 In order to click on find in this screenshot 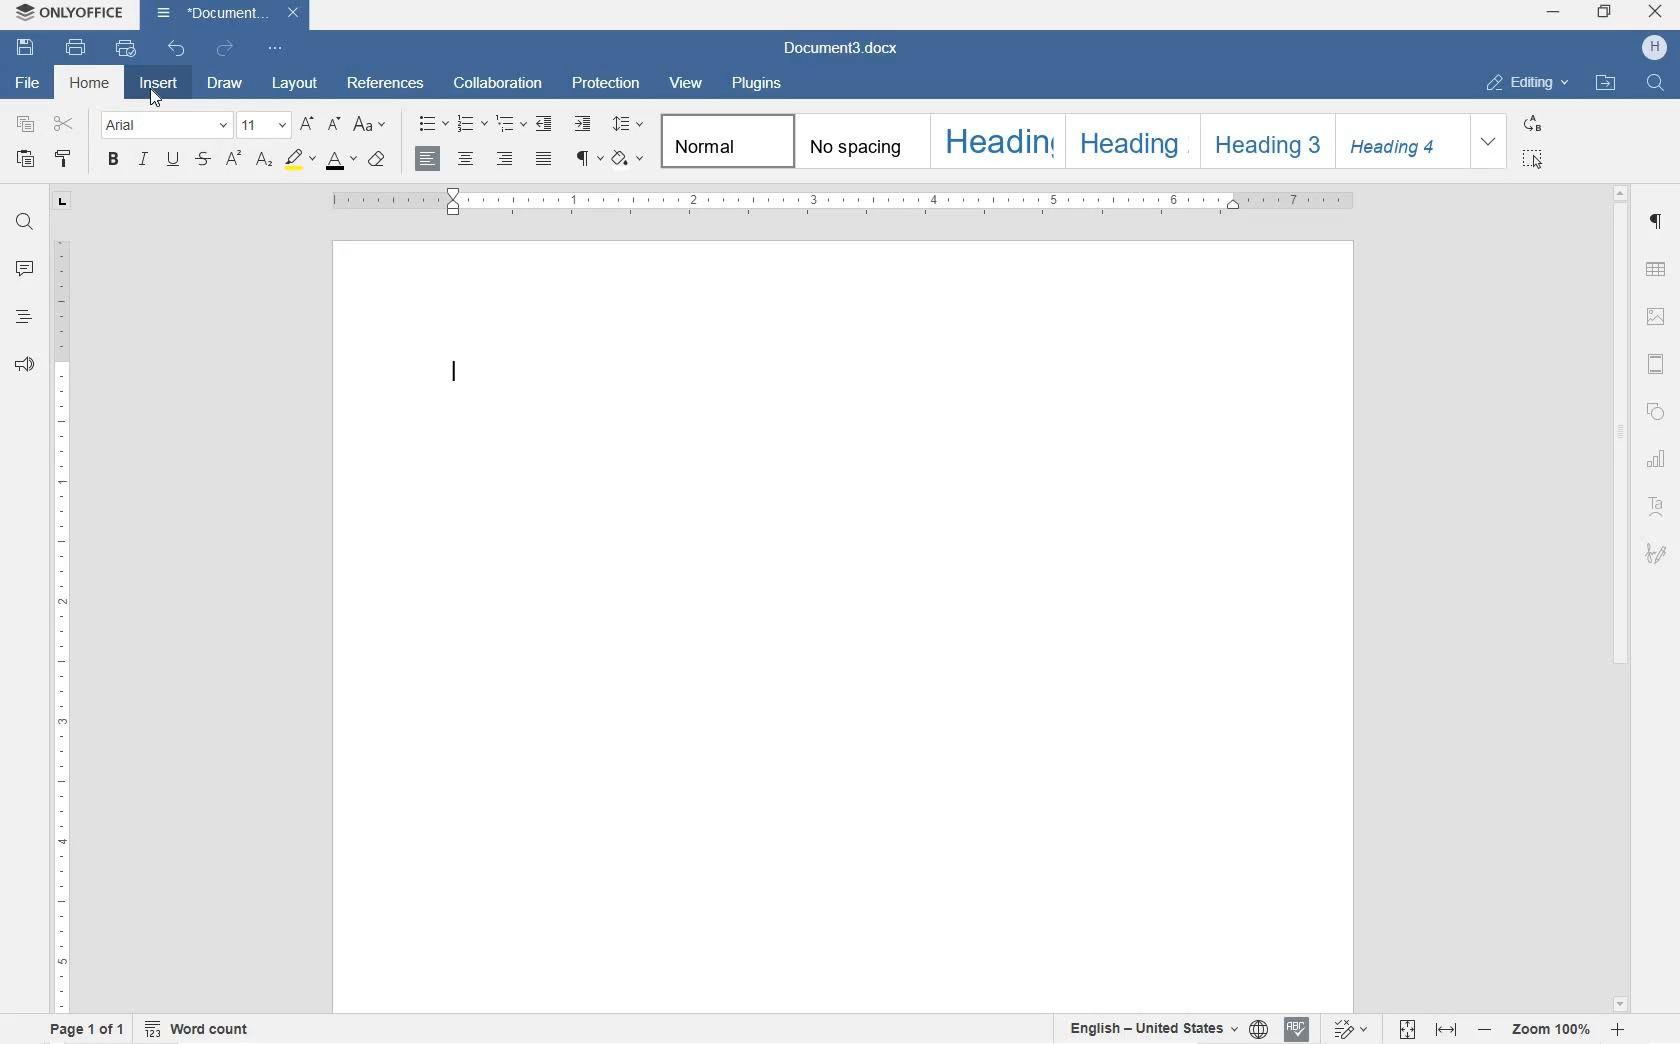, I will do `click(1658, 84)`.